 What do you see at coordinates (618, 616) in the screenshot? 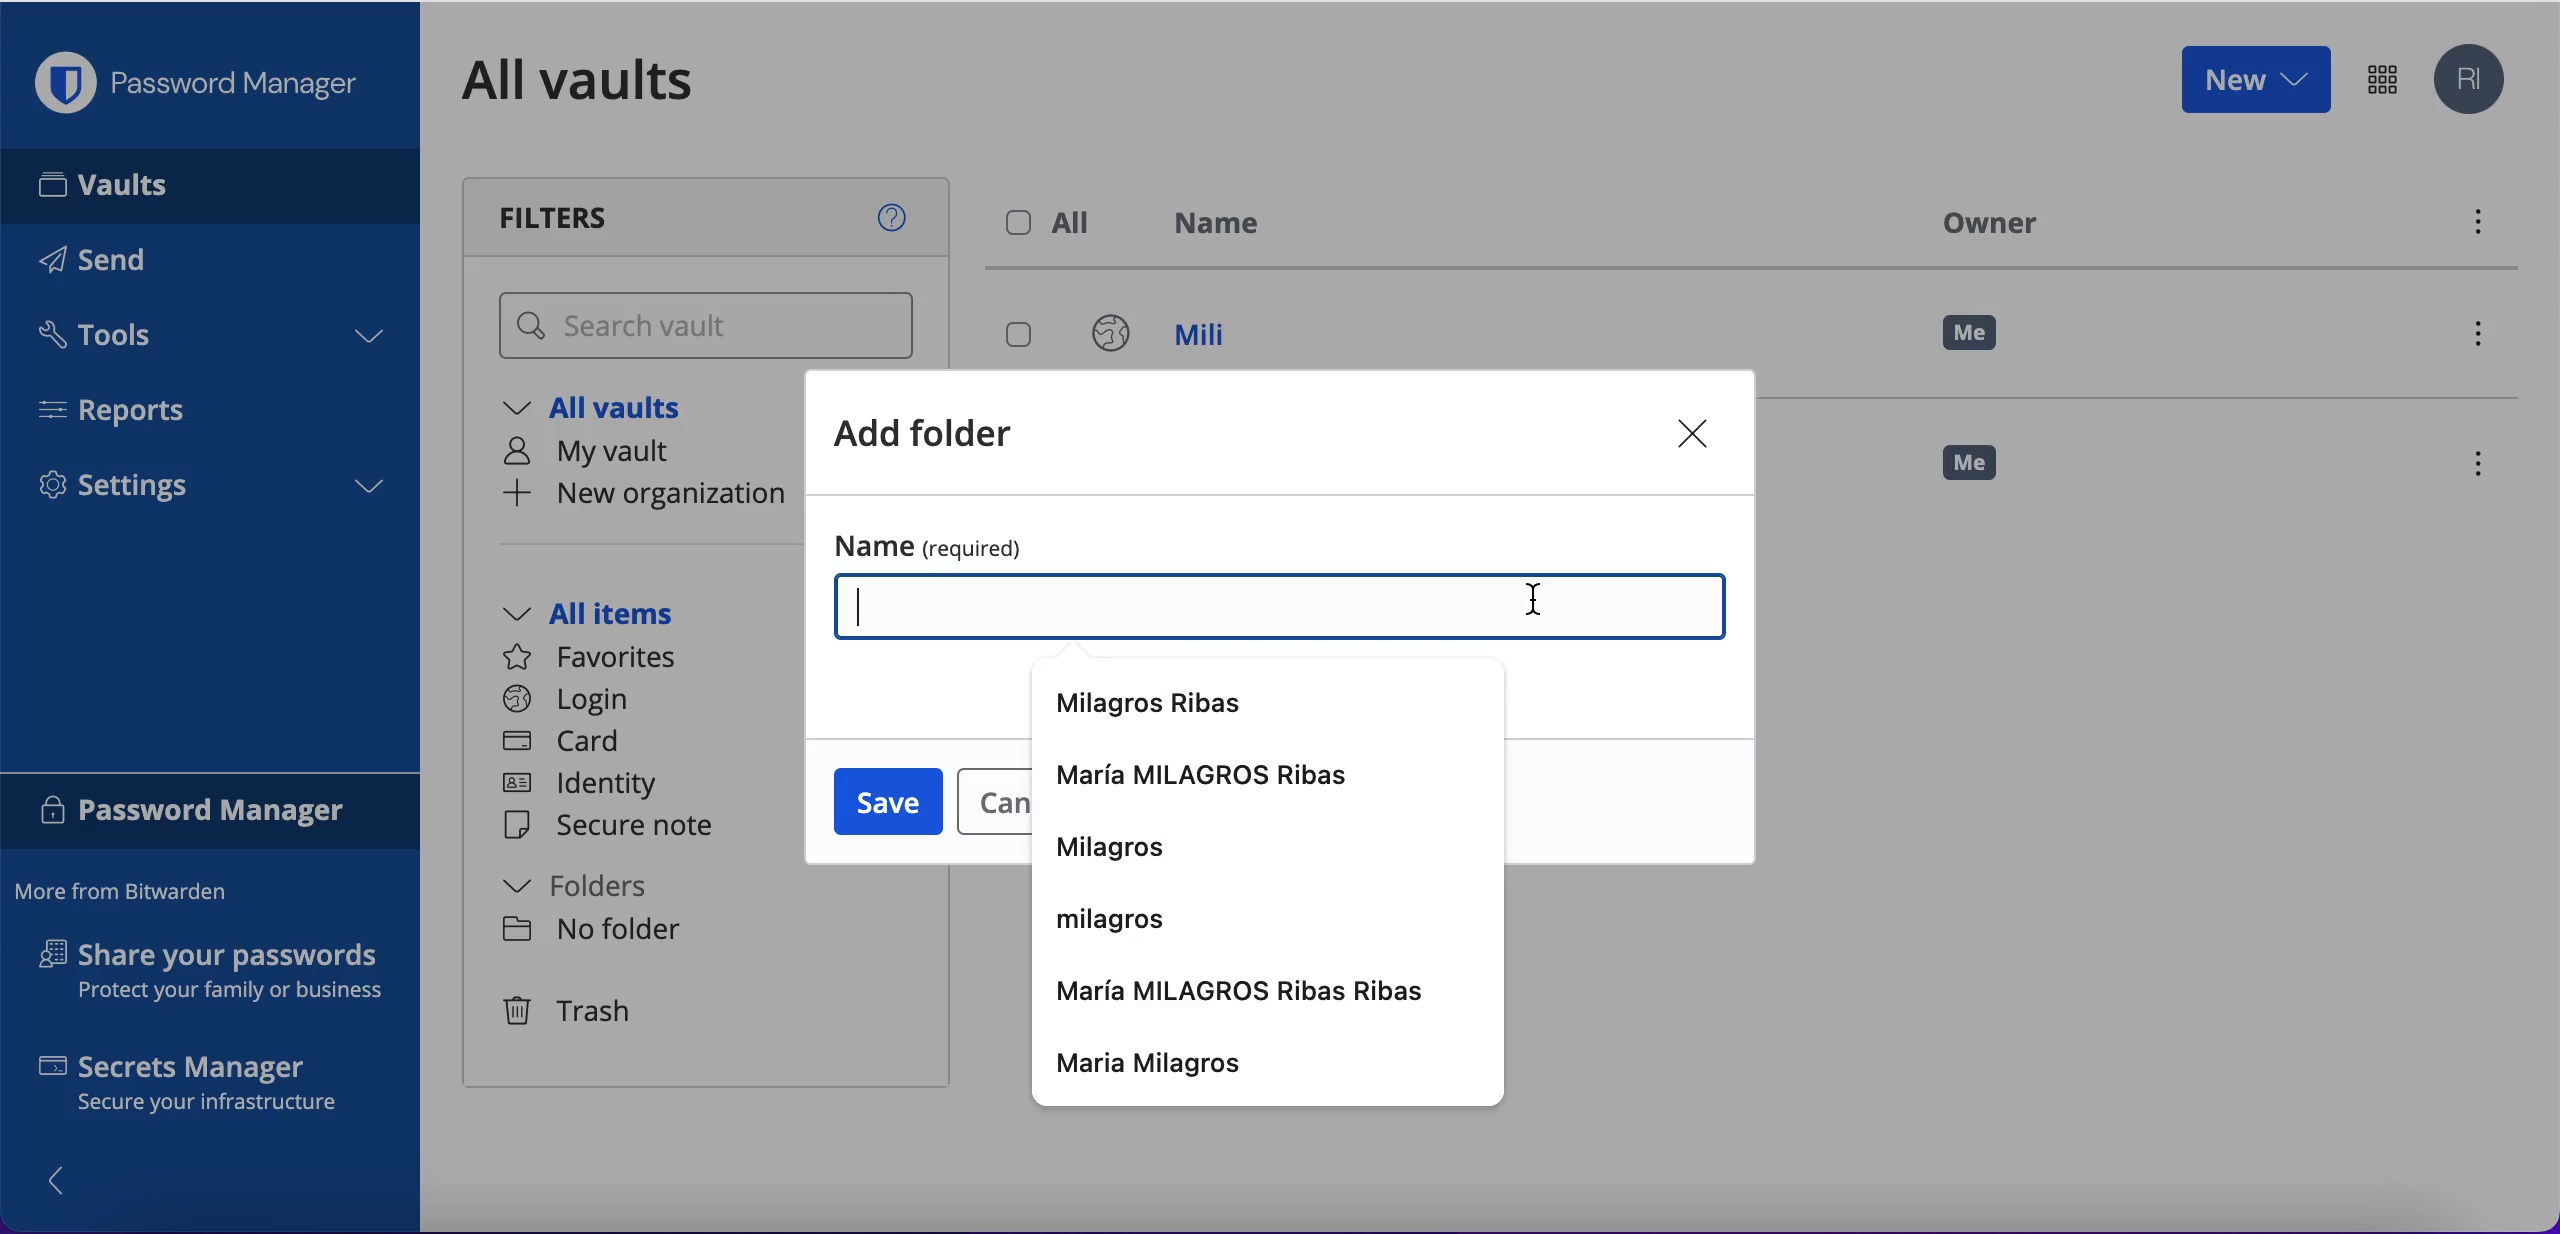
I see `all items` at bounding box center [618, 616].